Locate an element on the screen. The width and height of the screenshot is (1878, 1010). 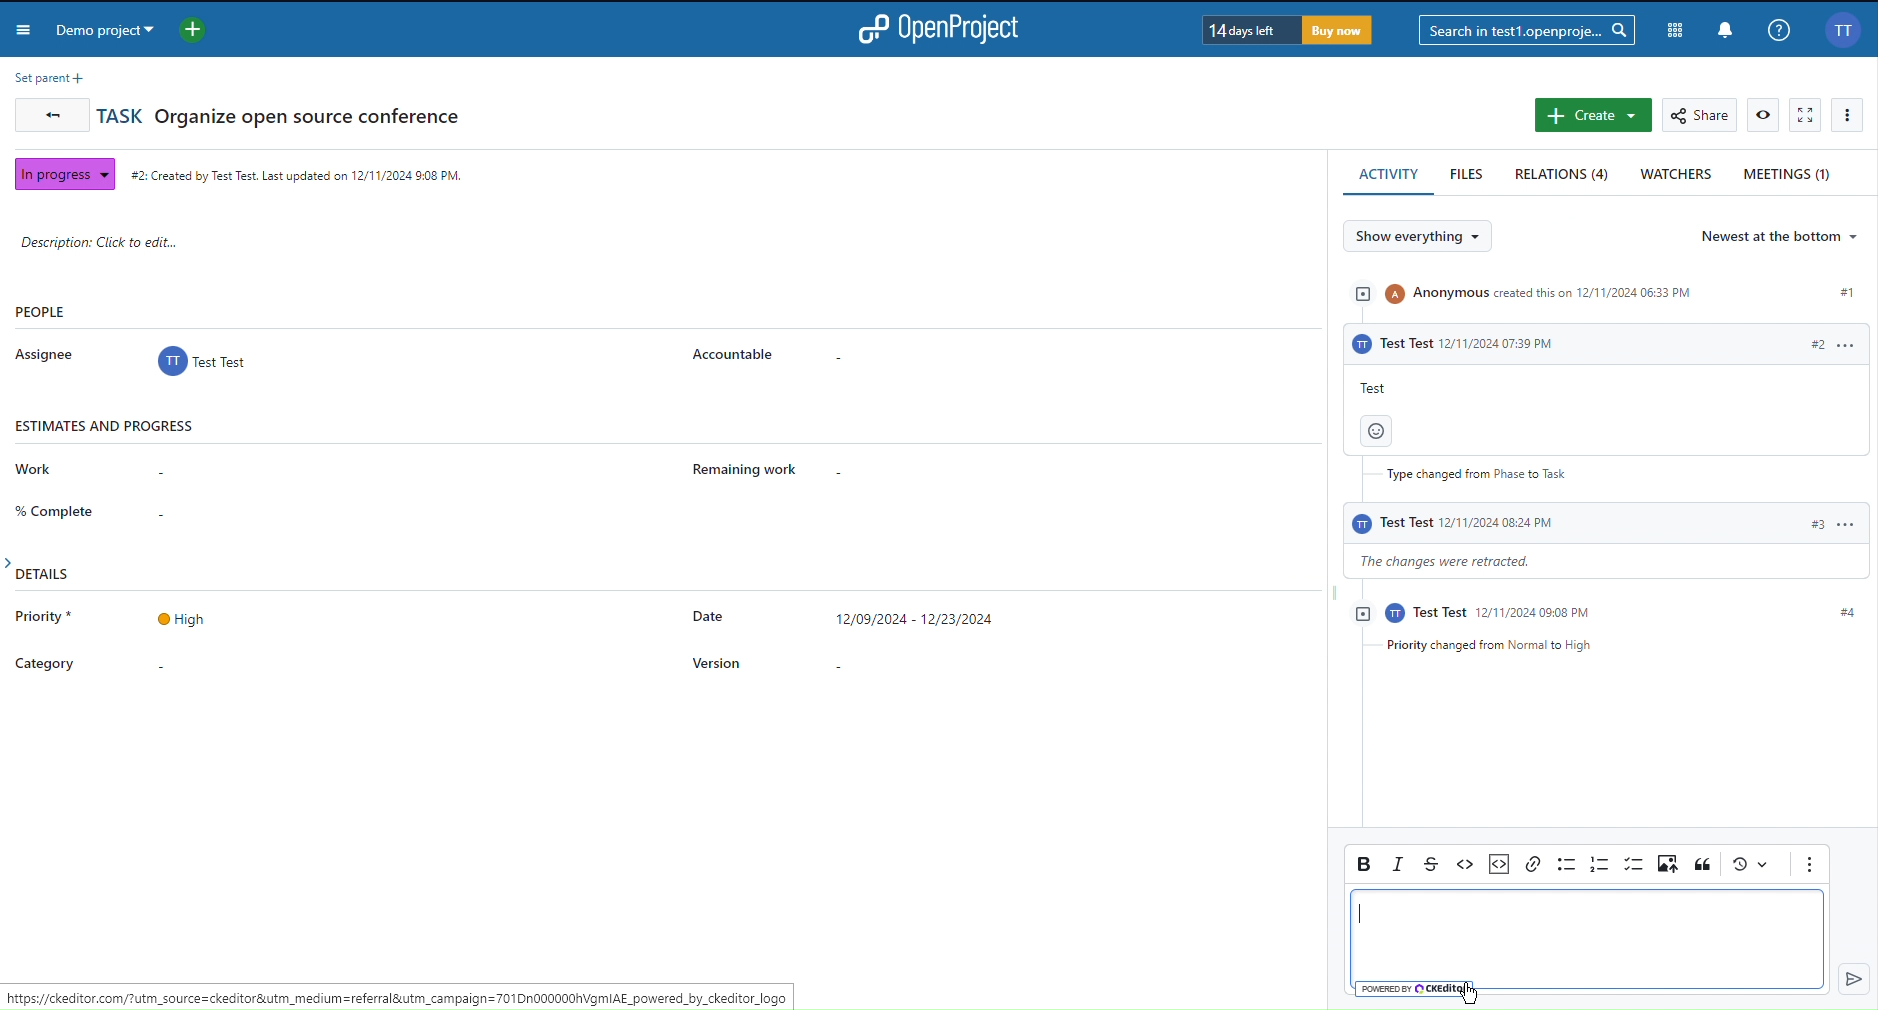
Send is located at coordinates (1848, 978).